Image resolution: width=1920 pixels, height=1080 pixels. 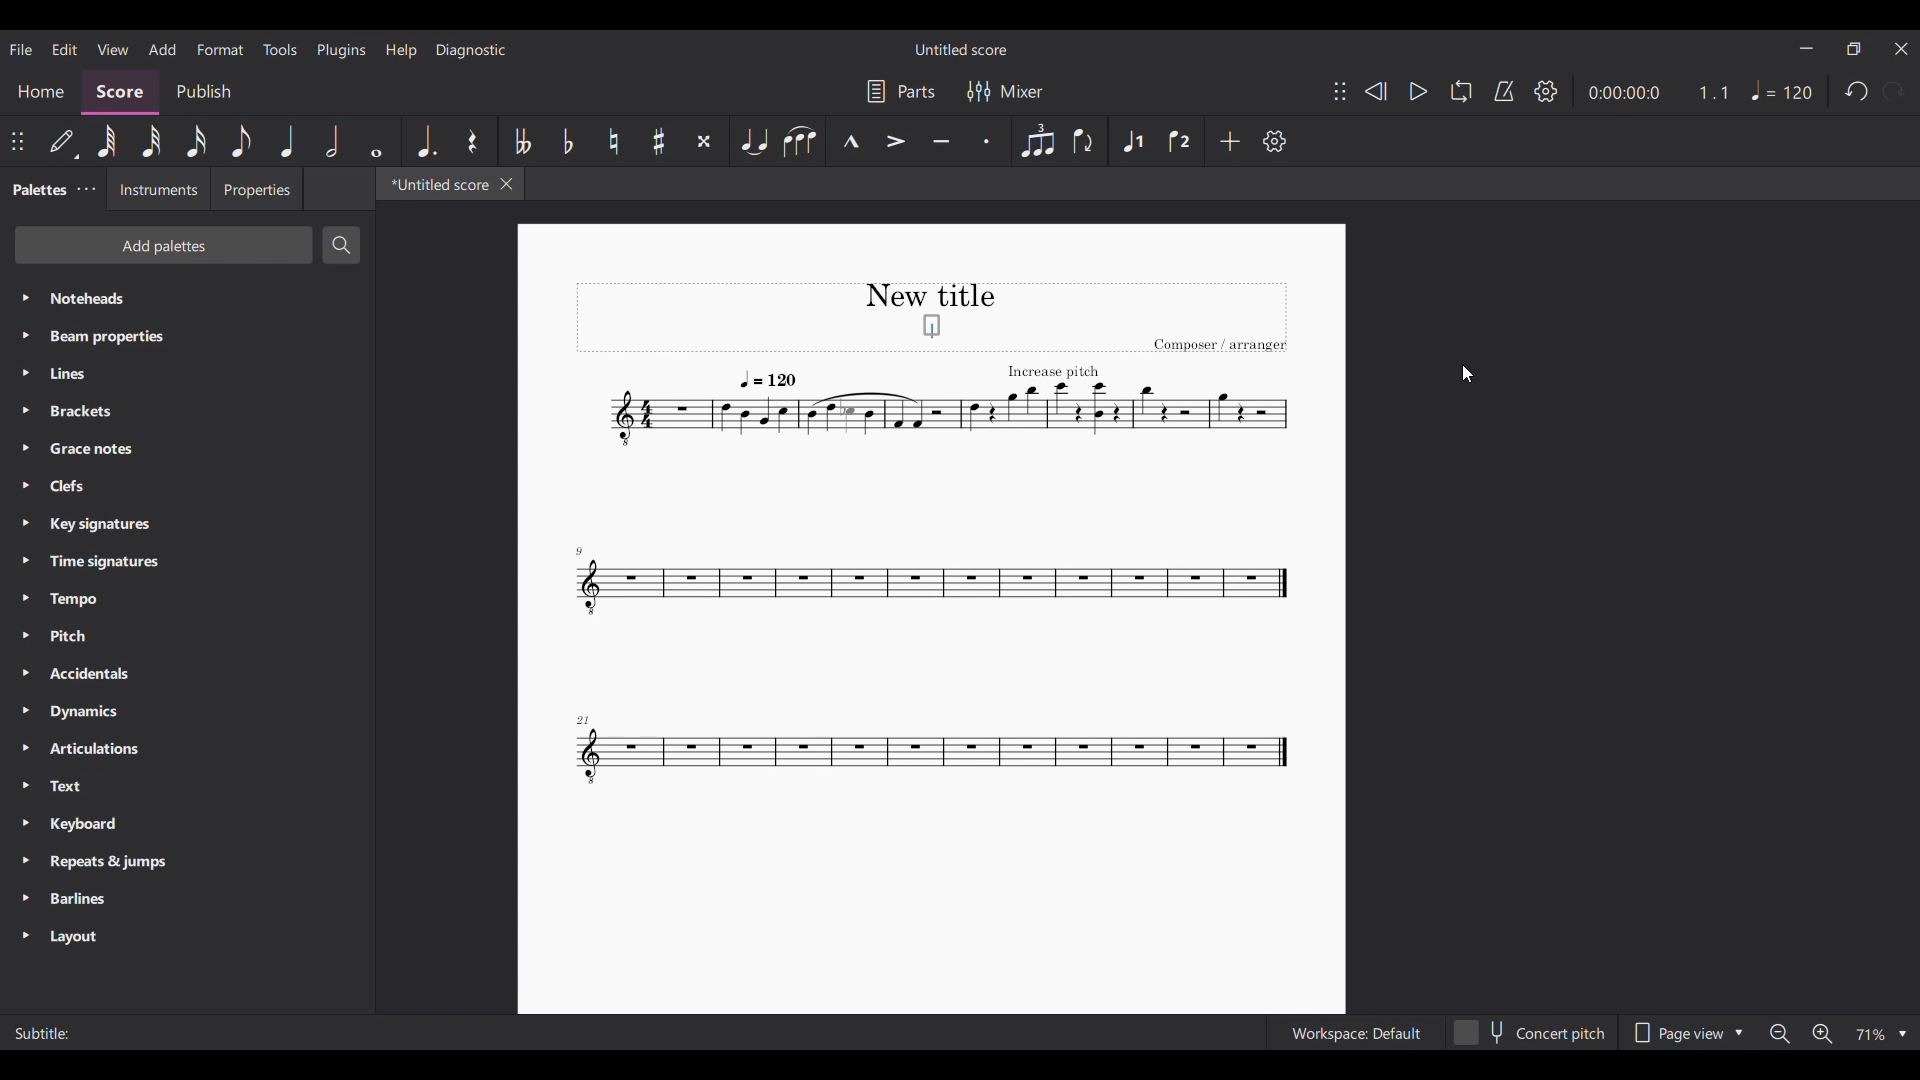 I want to click on Add palettes, so click(x=164, y=245).